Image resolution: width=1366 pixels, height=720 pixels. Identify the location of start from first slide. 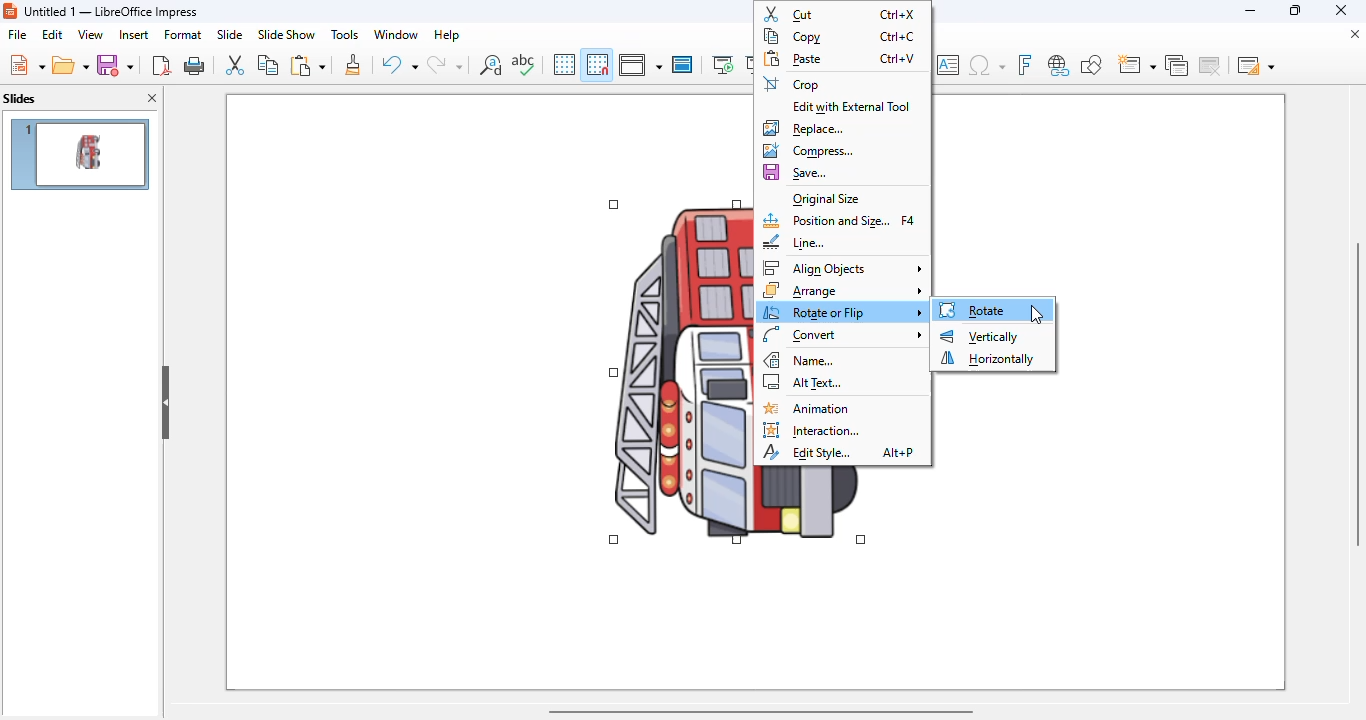
(724, 65).